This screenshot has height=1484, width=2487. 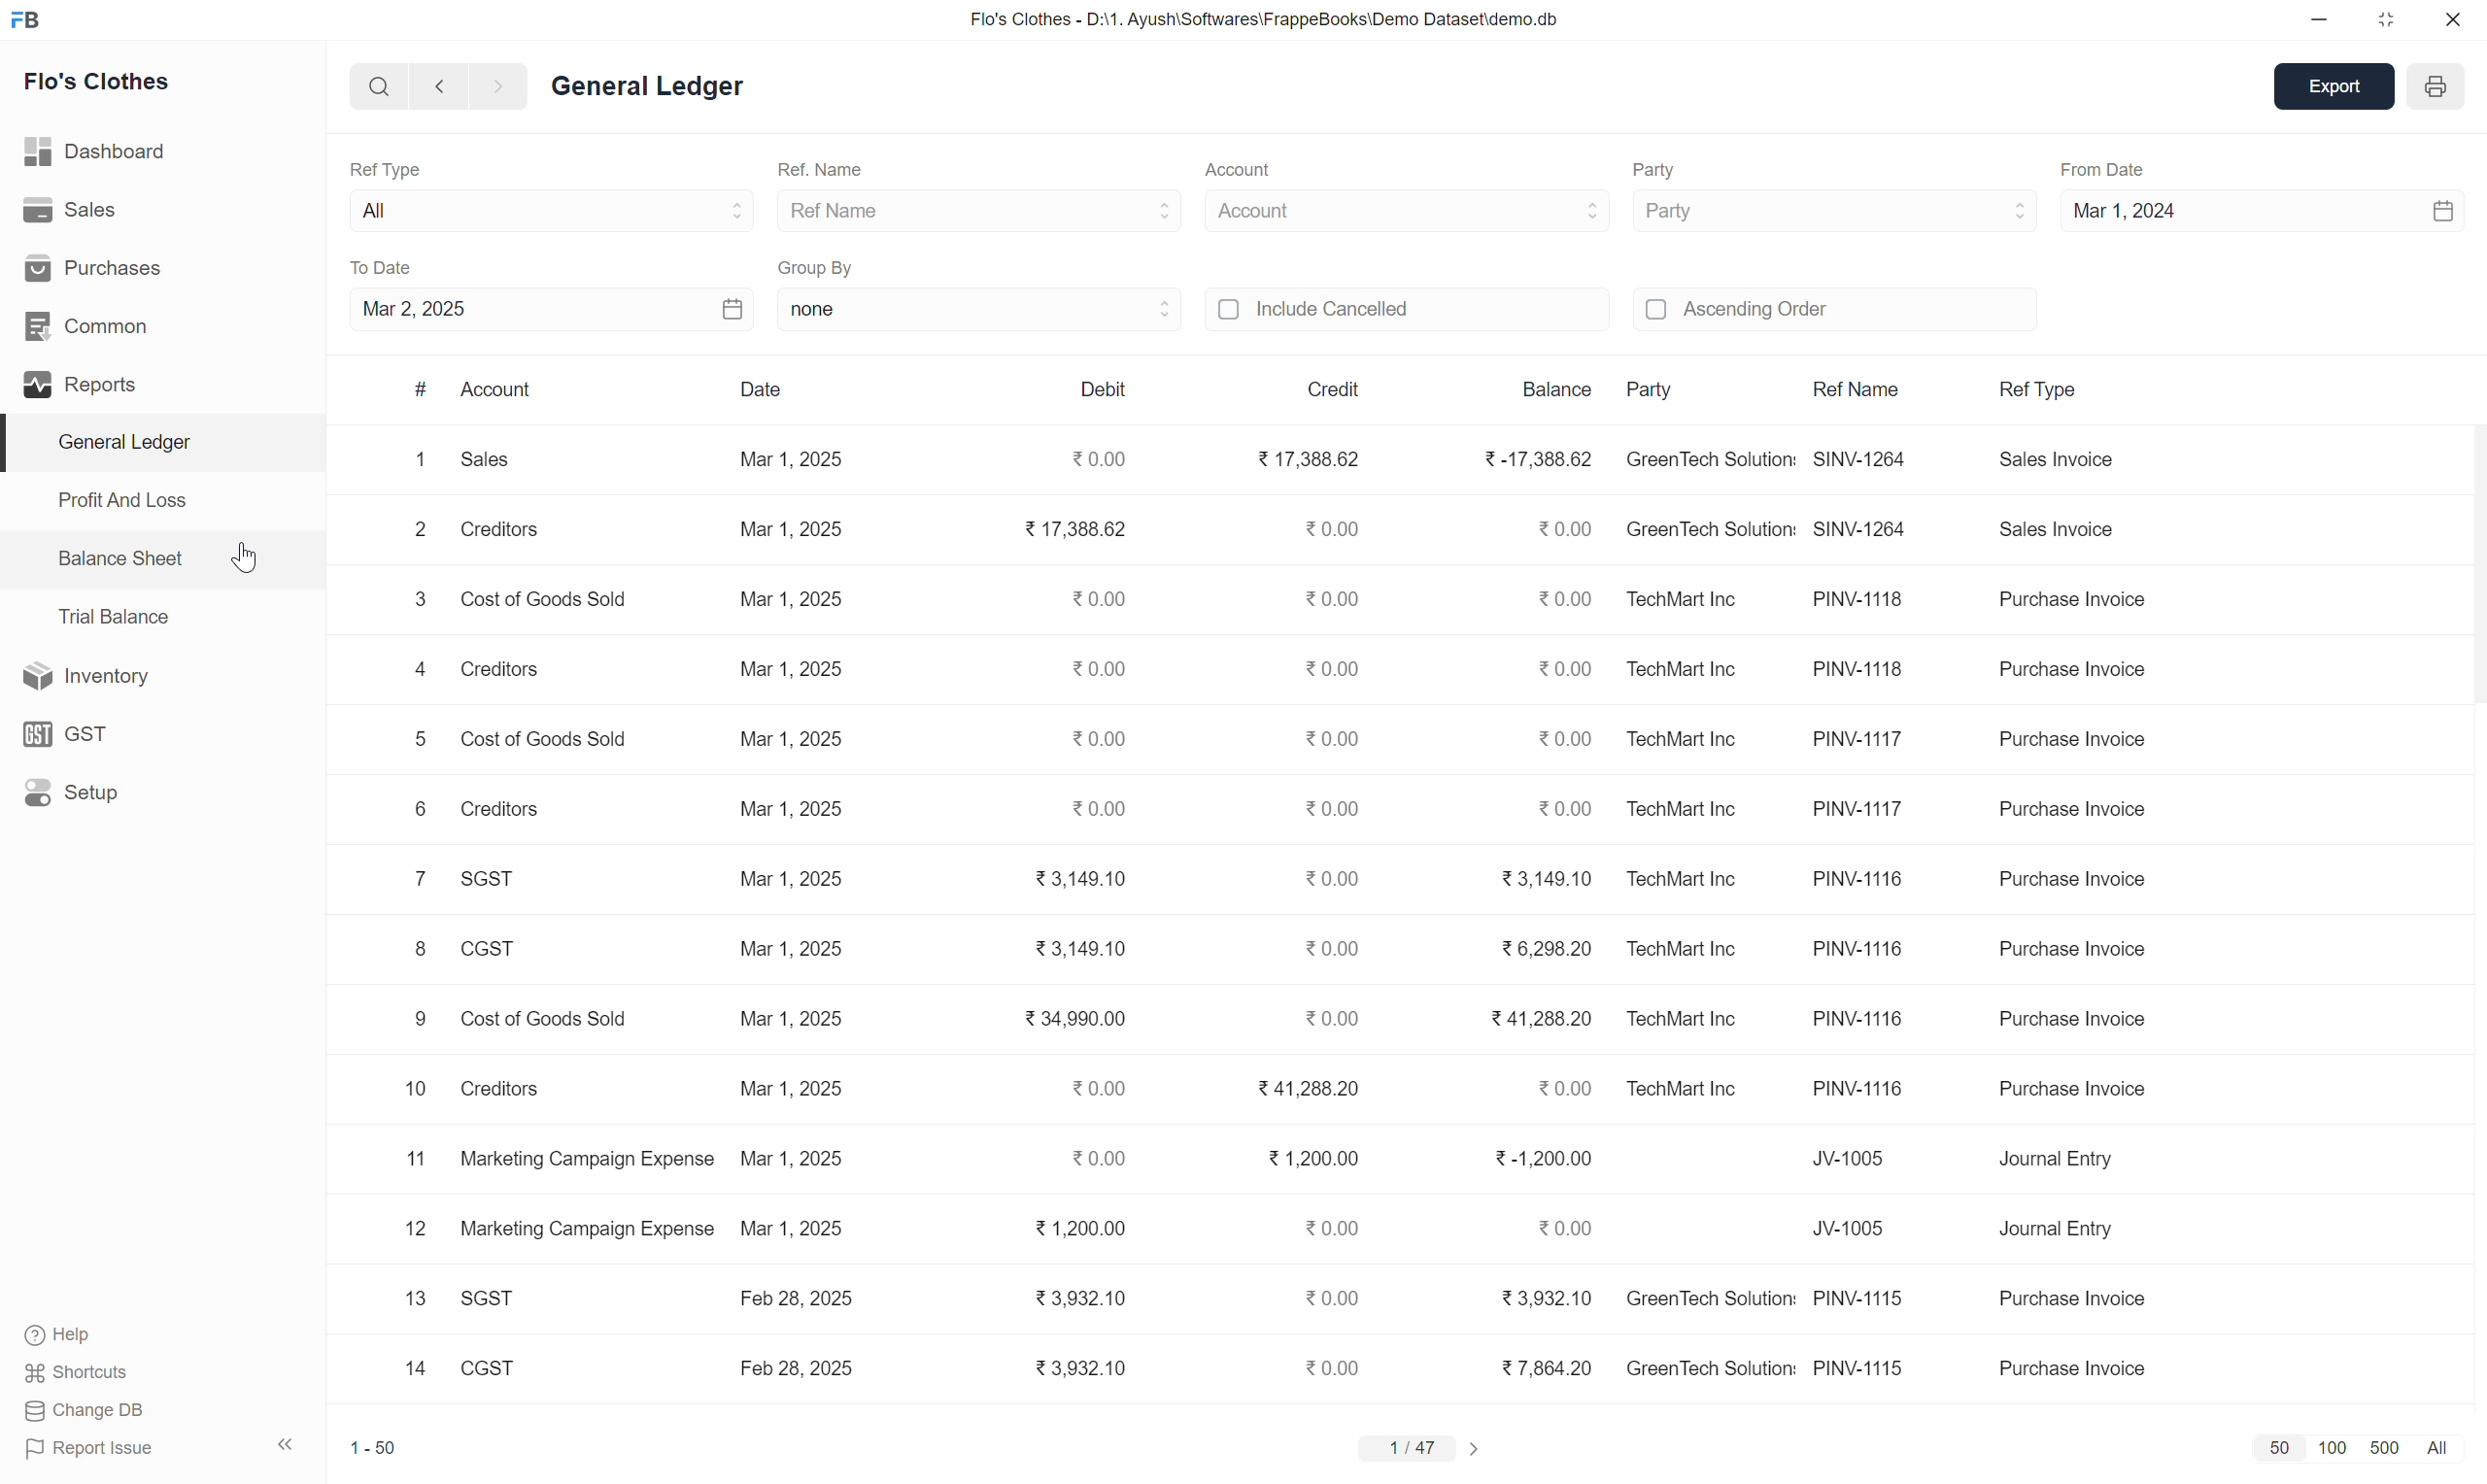 I want to click on cost of goods sold, so click(x=548, y=601).